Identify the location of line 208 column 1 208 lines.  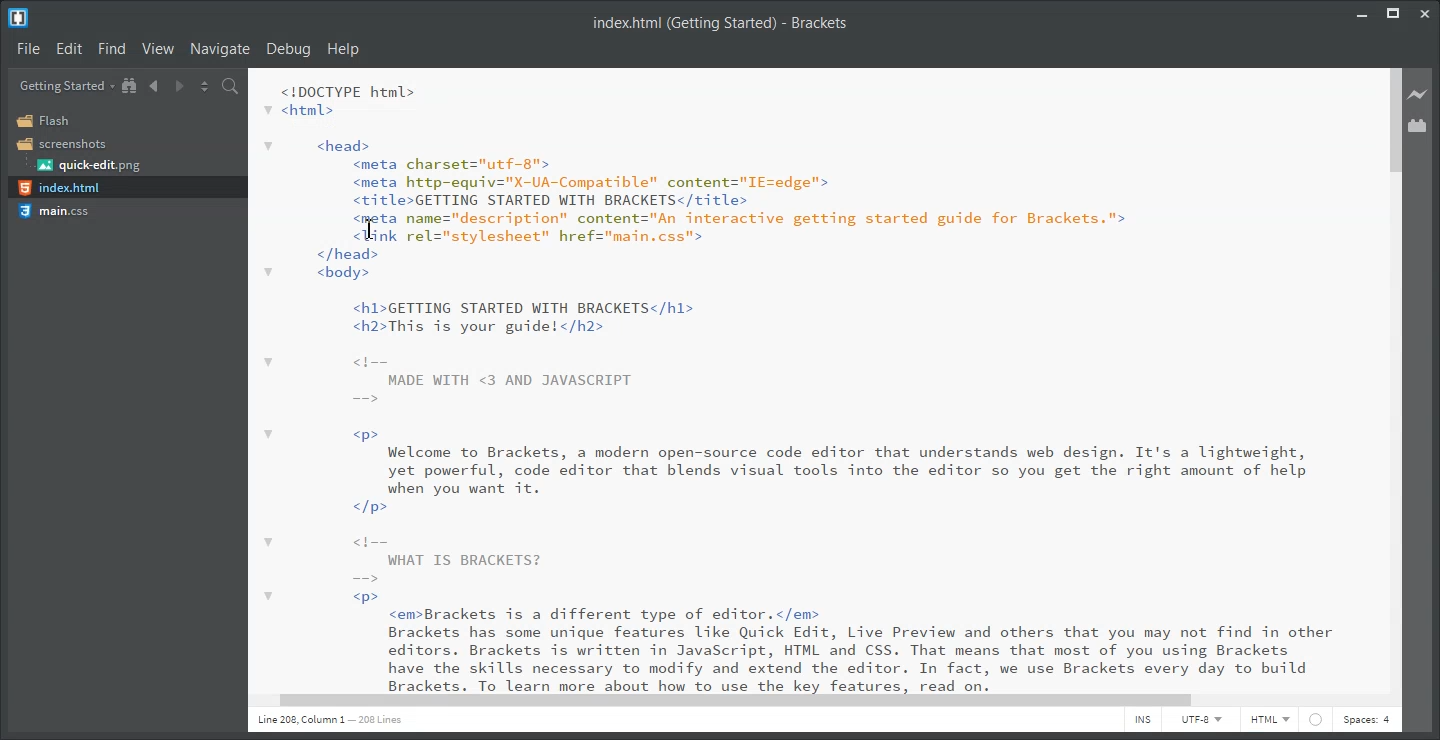
(332, 719).